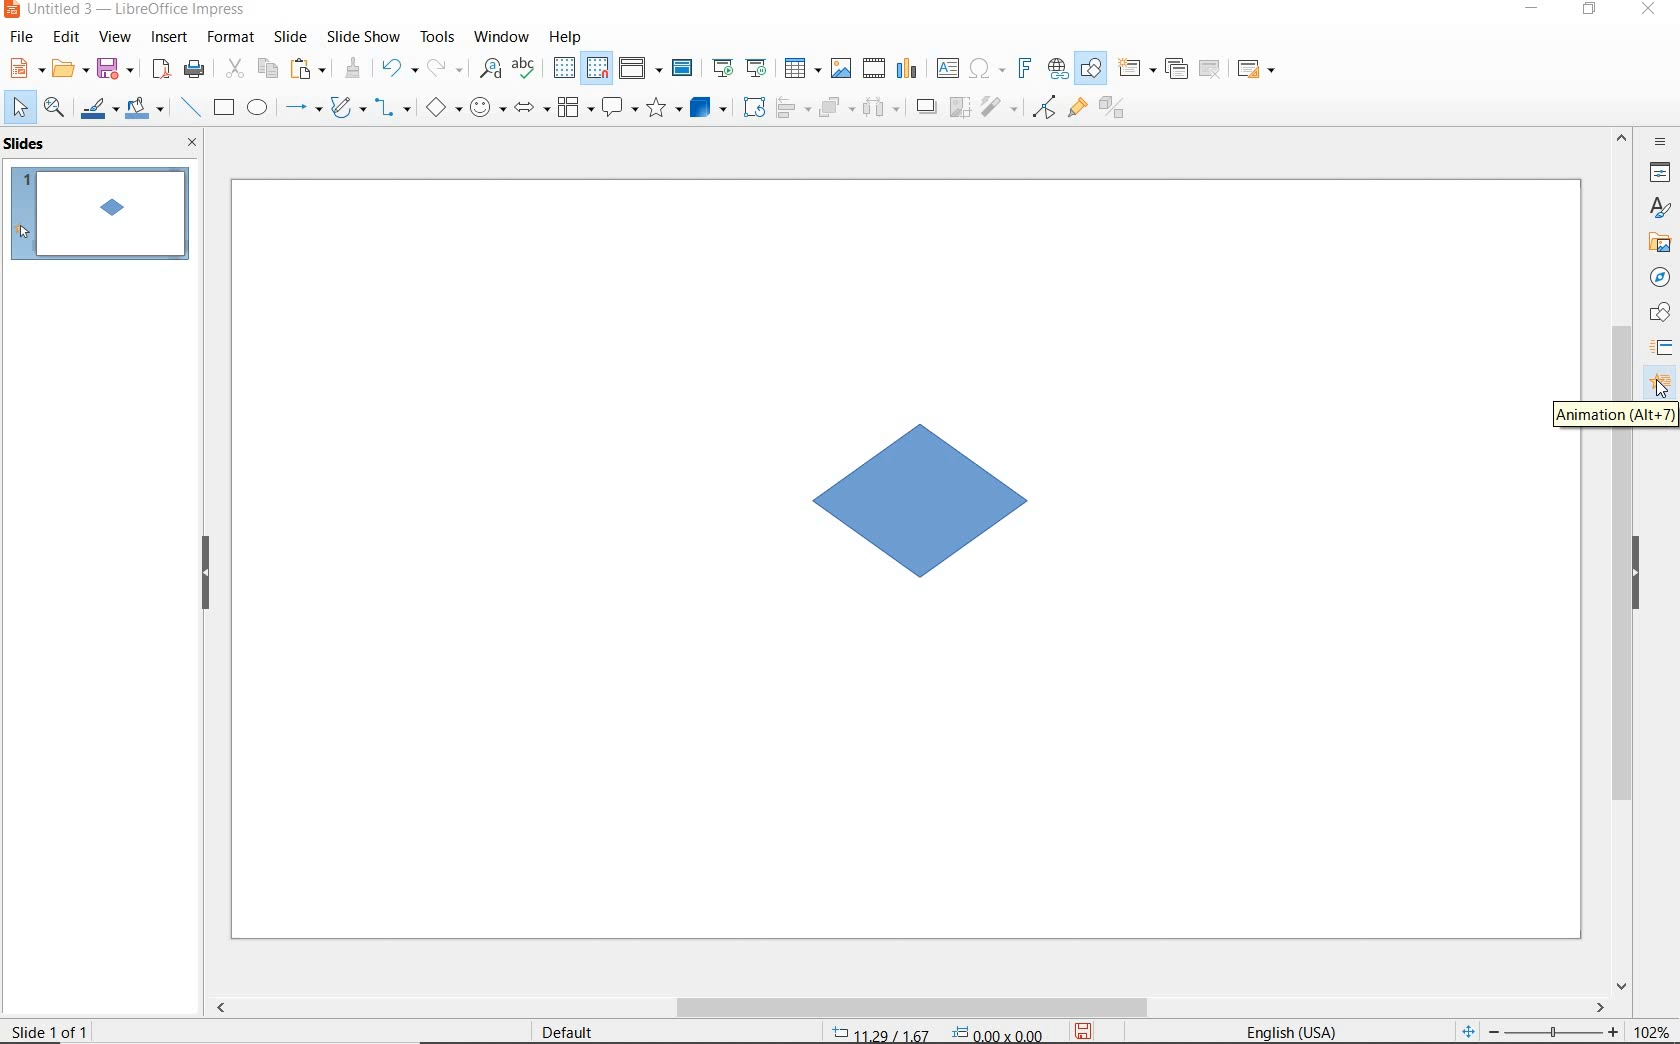  Describe the element at coordinates (399, 67) in the screenshot. I see `undo` at that location.